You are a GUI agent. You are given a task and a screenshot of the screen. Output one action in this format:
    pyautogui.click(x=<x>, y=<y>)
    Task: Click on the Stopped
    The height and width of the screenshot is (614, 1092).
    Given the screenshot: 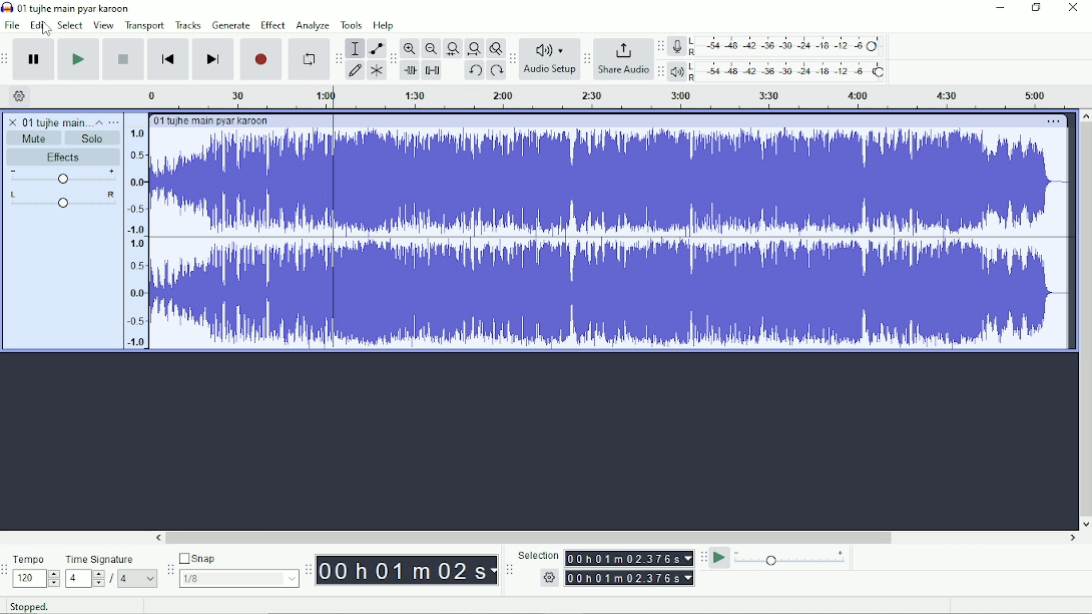 What is the action you would take?
    pyautogui.click(x=30, y=606)
    